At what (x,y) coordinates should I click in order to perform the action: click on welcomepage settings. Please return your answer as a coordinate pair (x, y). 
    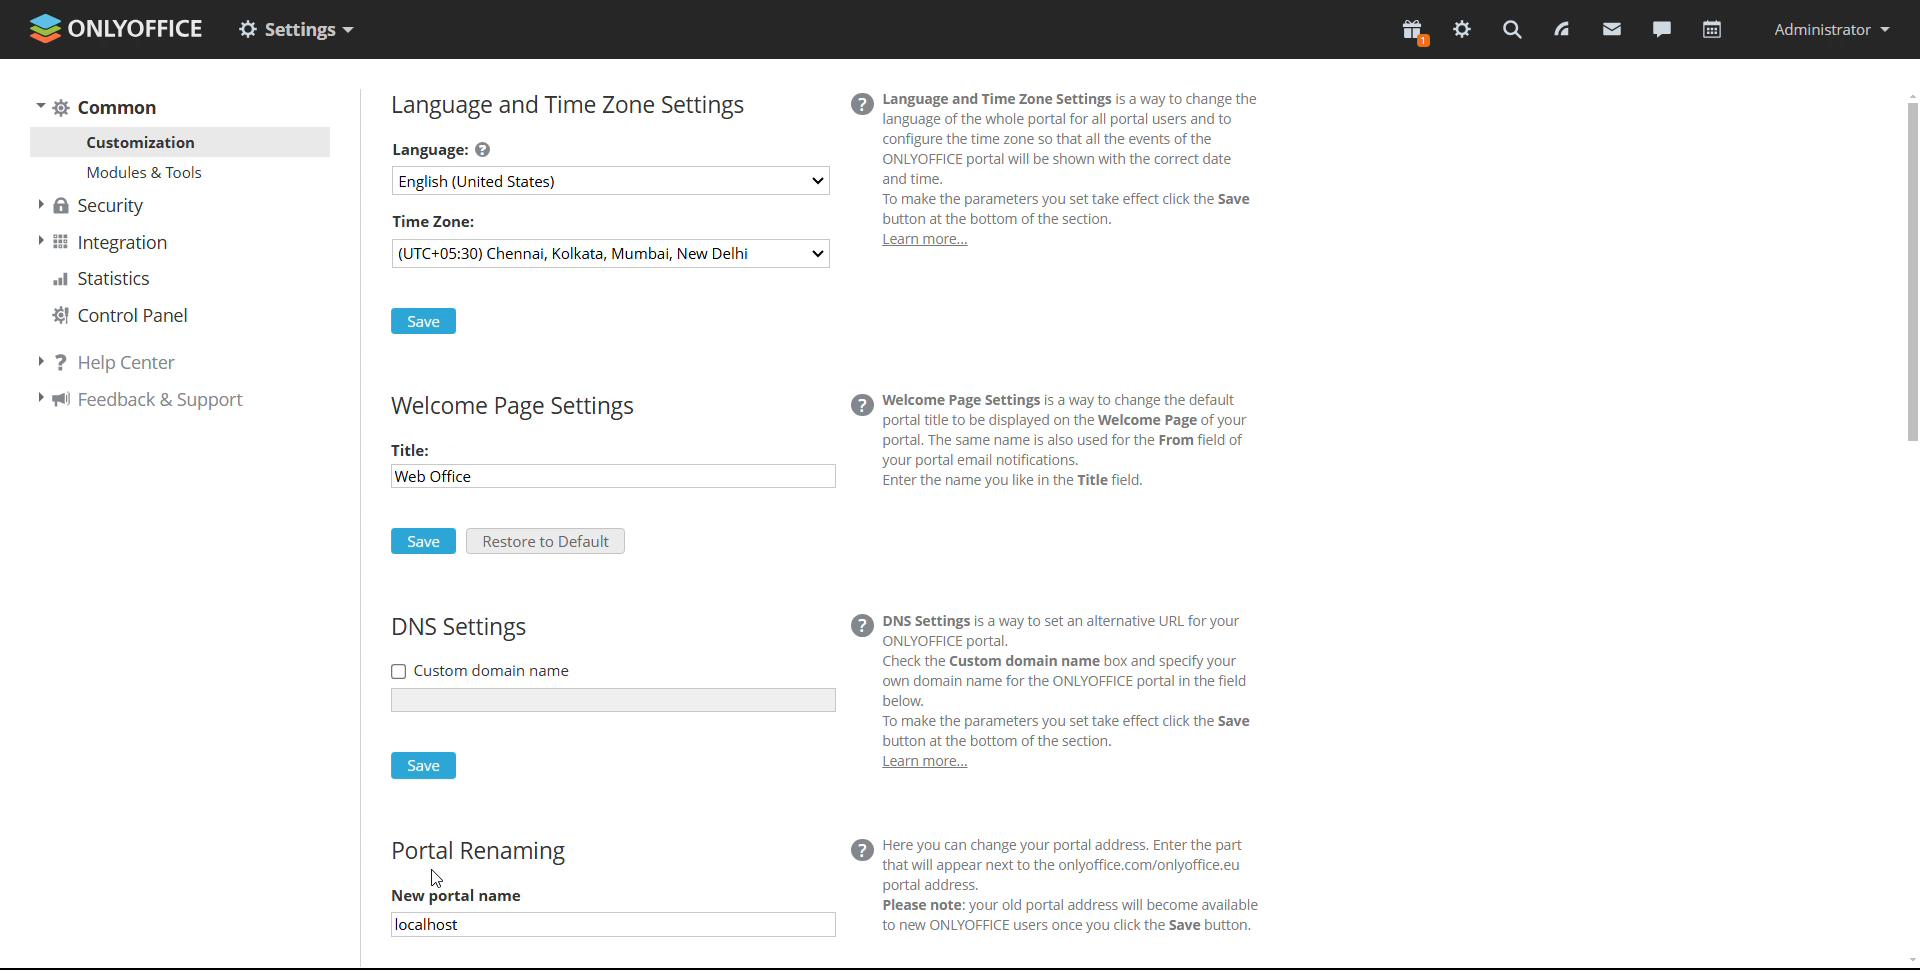
    Looking at the image, I should click on (510, 409).